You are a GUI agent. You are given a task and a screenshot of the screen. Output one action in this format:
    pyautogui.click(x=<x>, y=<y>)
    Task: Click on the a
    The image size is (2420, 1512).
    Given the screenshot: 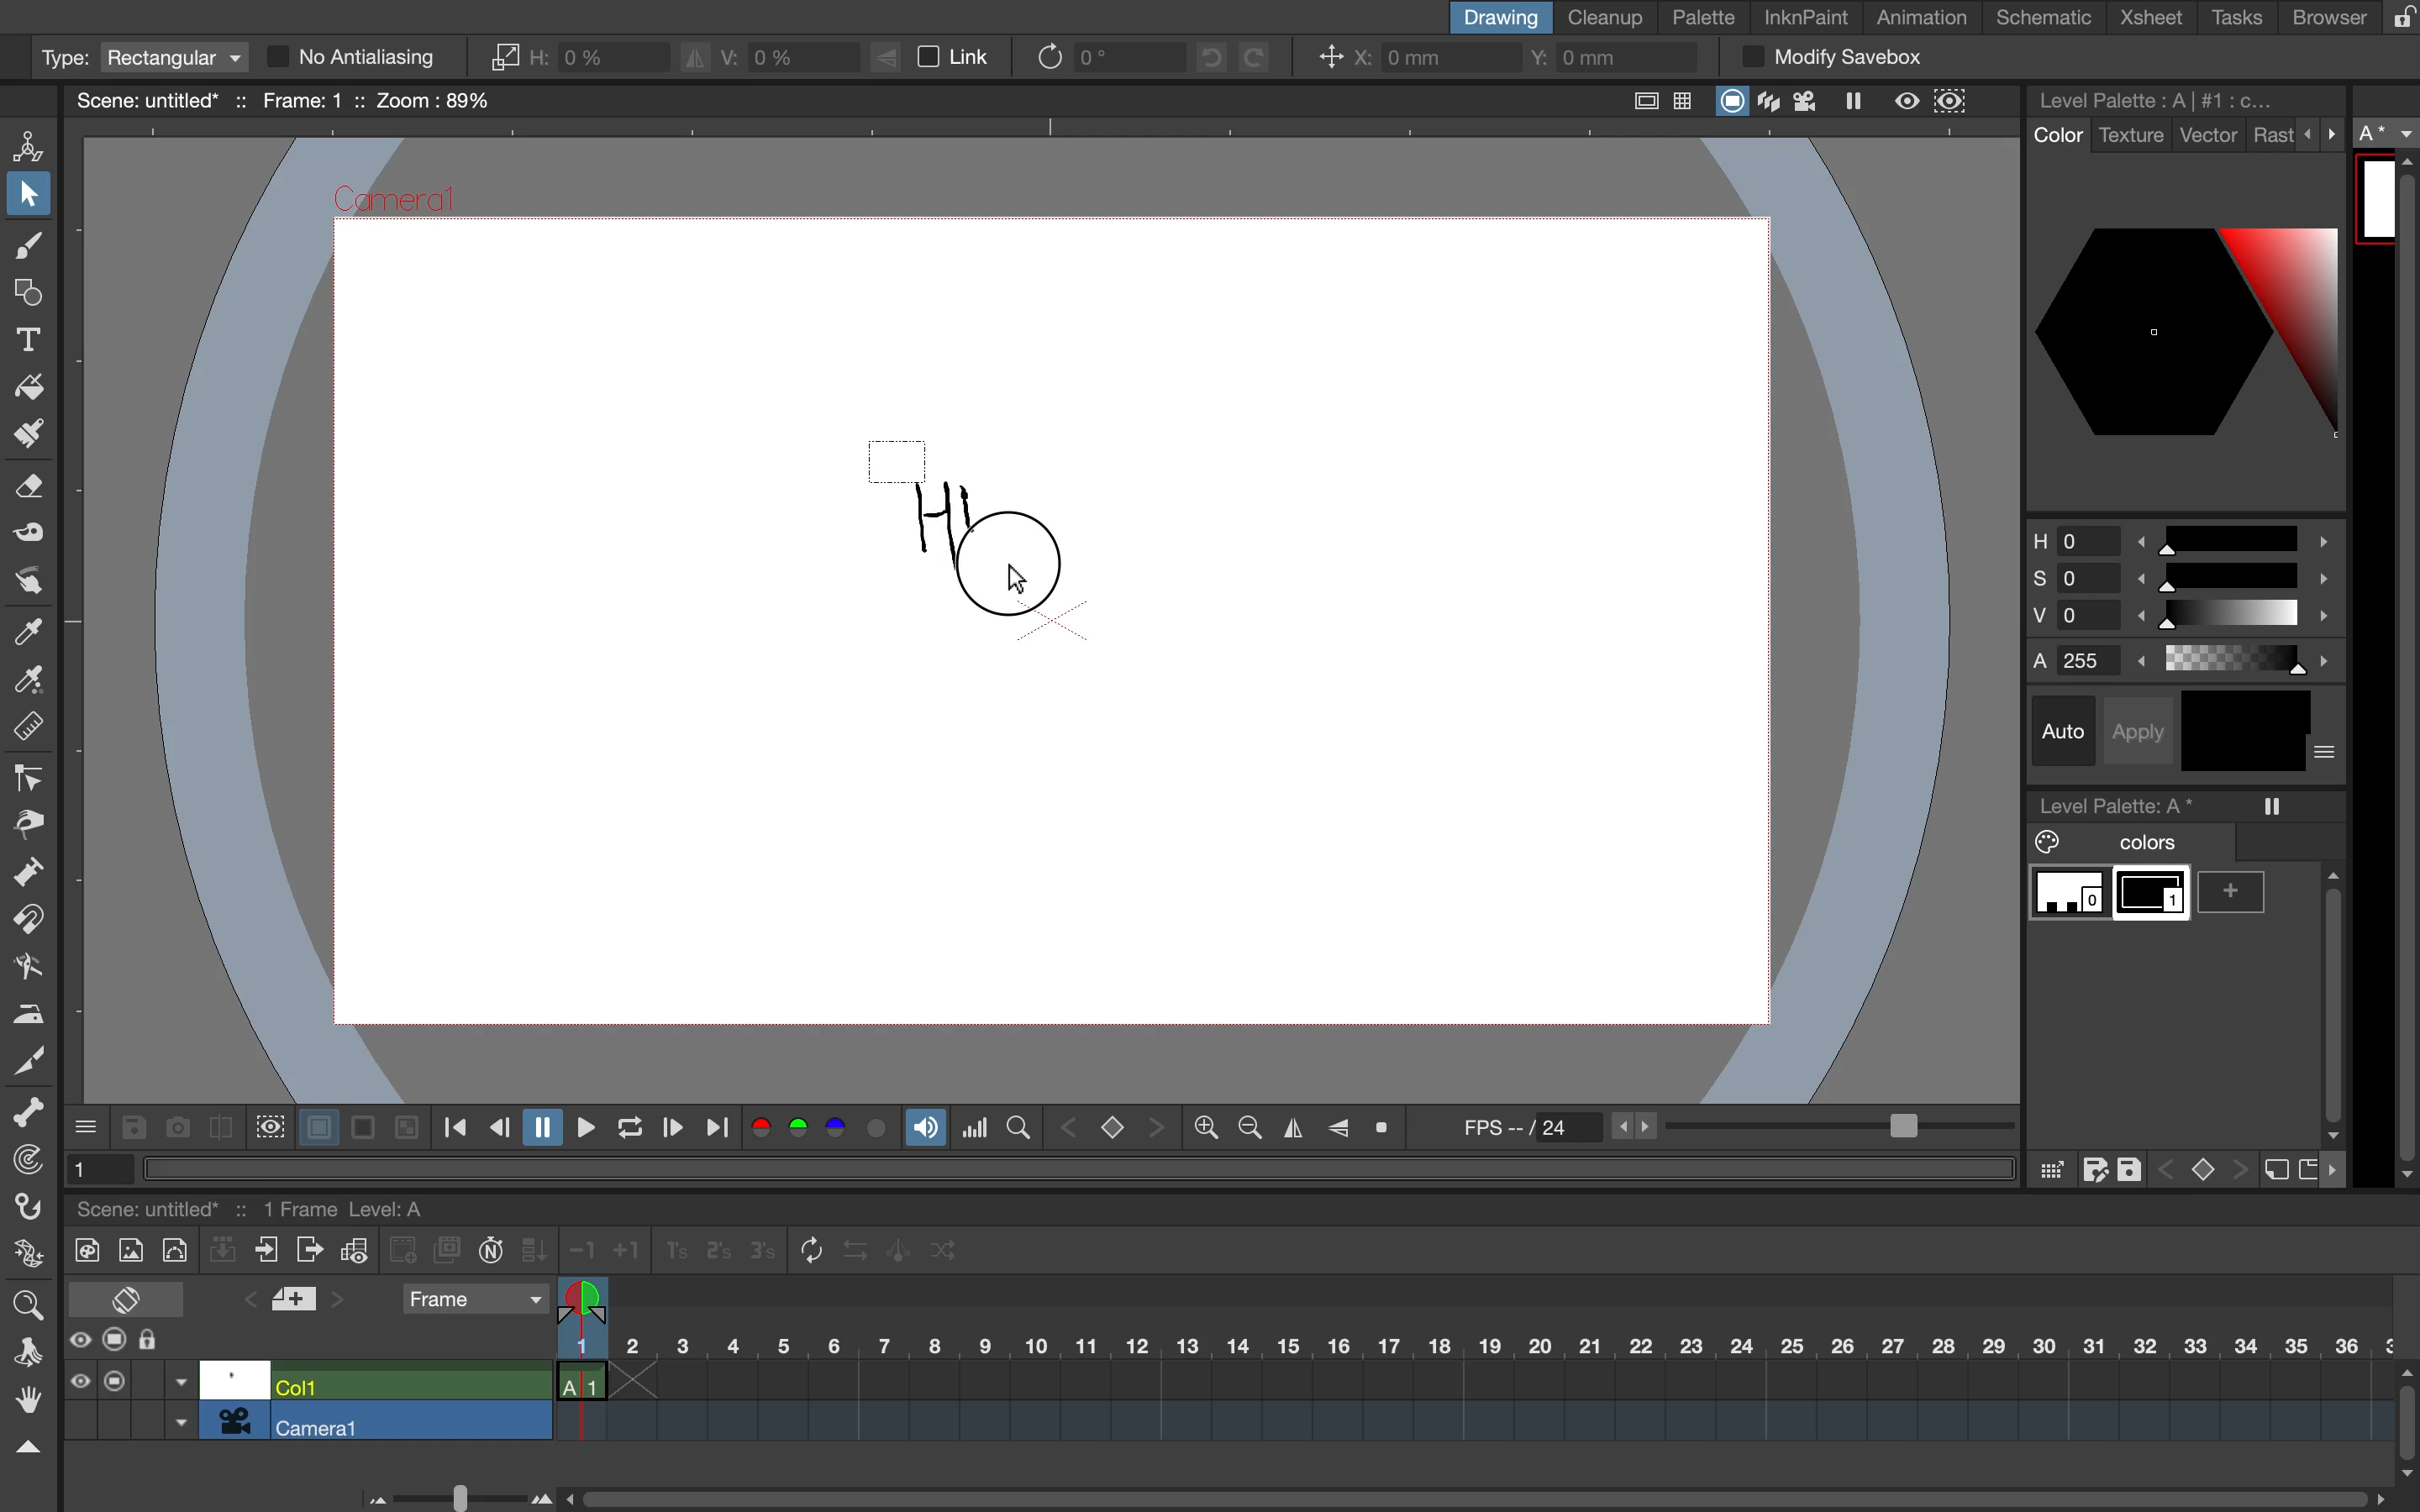 What is the action you would take?
    pyautogui.click(x=2388, y=134)
    